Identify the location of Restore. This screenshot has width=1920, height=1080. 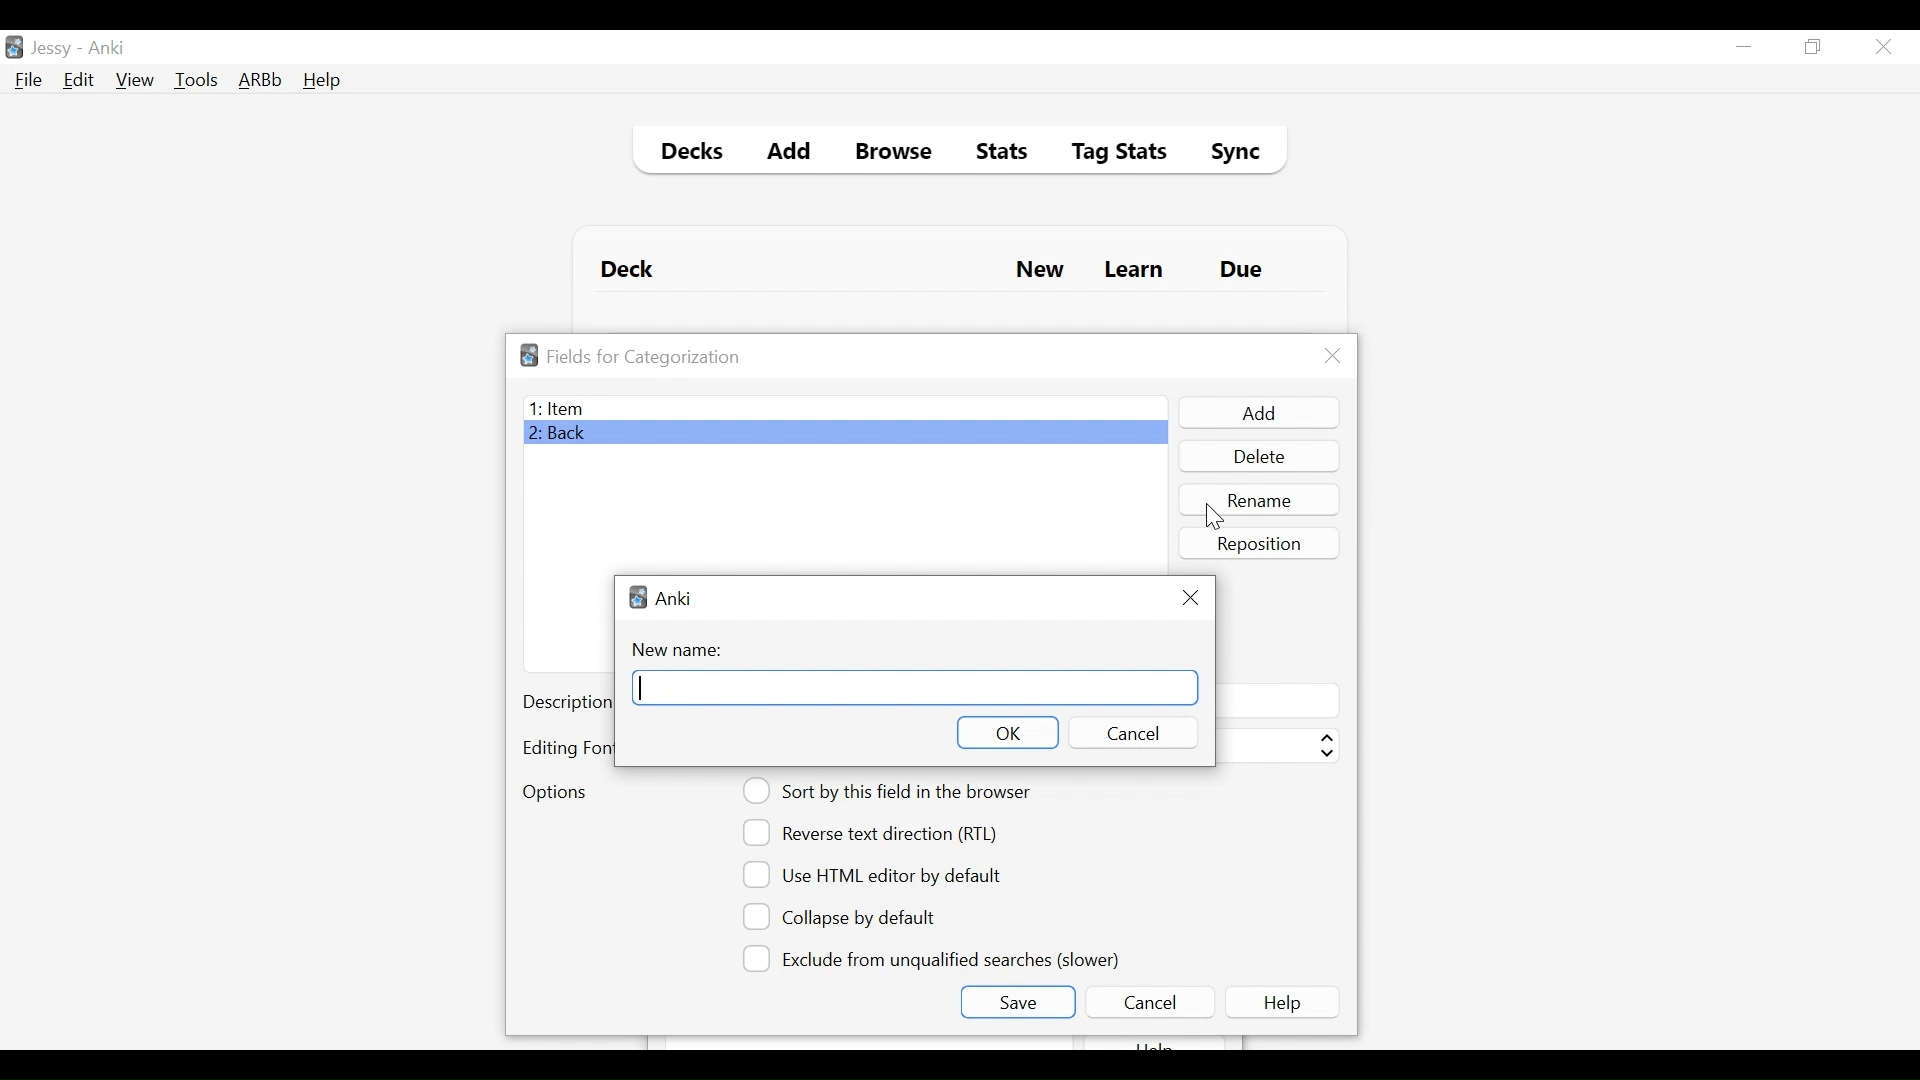
(1814, 48).